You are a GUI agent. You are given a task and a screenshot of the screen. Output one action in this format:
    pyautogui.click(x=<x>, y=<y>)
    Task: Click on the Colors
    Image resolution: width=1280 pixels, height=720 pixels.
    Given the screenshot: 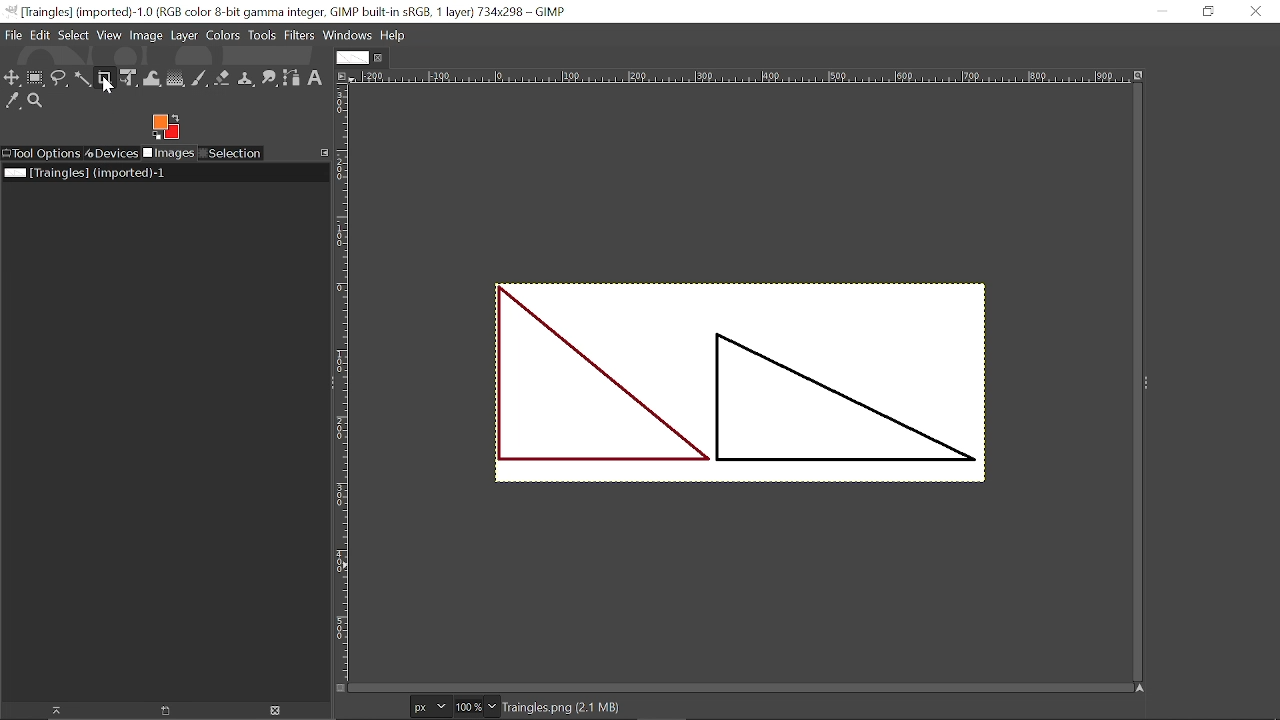 What is the action you would take?
    pyautogui.click(x=223, y=37)
    